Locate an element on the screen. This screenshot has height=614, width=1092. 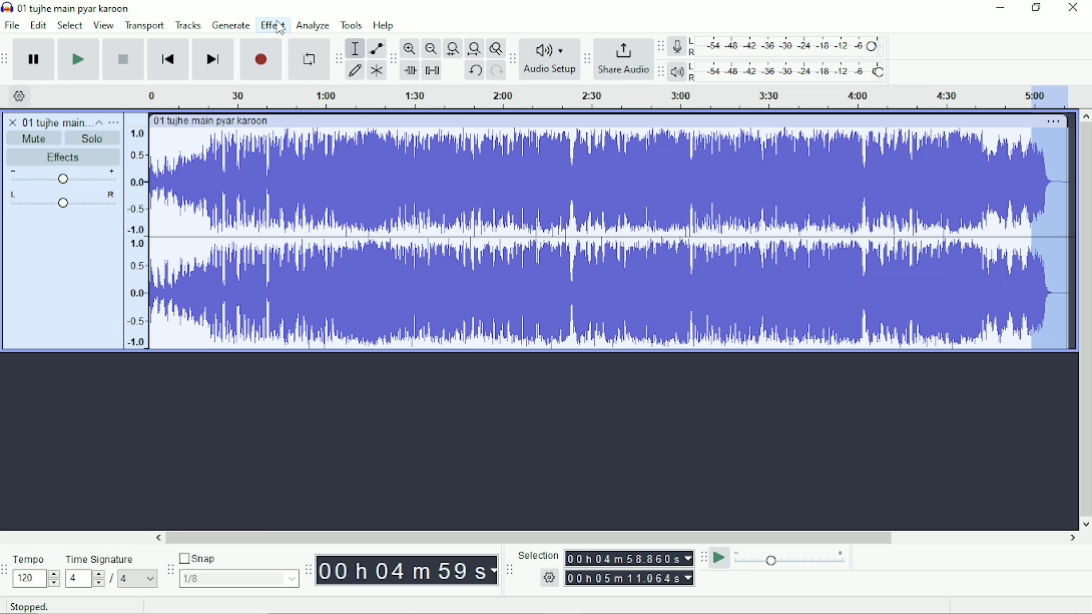
Minimize is located at coordinates (1001, 7).